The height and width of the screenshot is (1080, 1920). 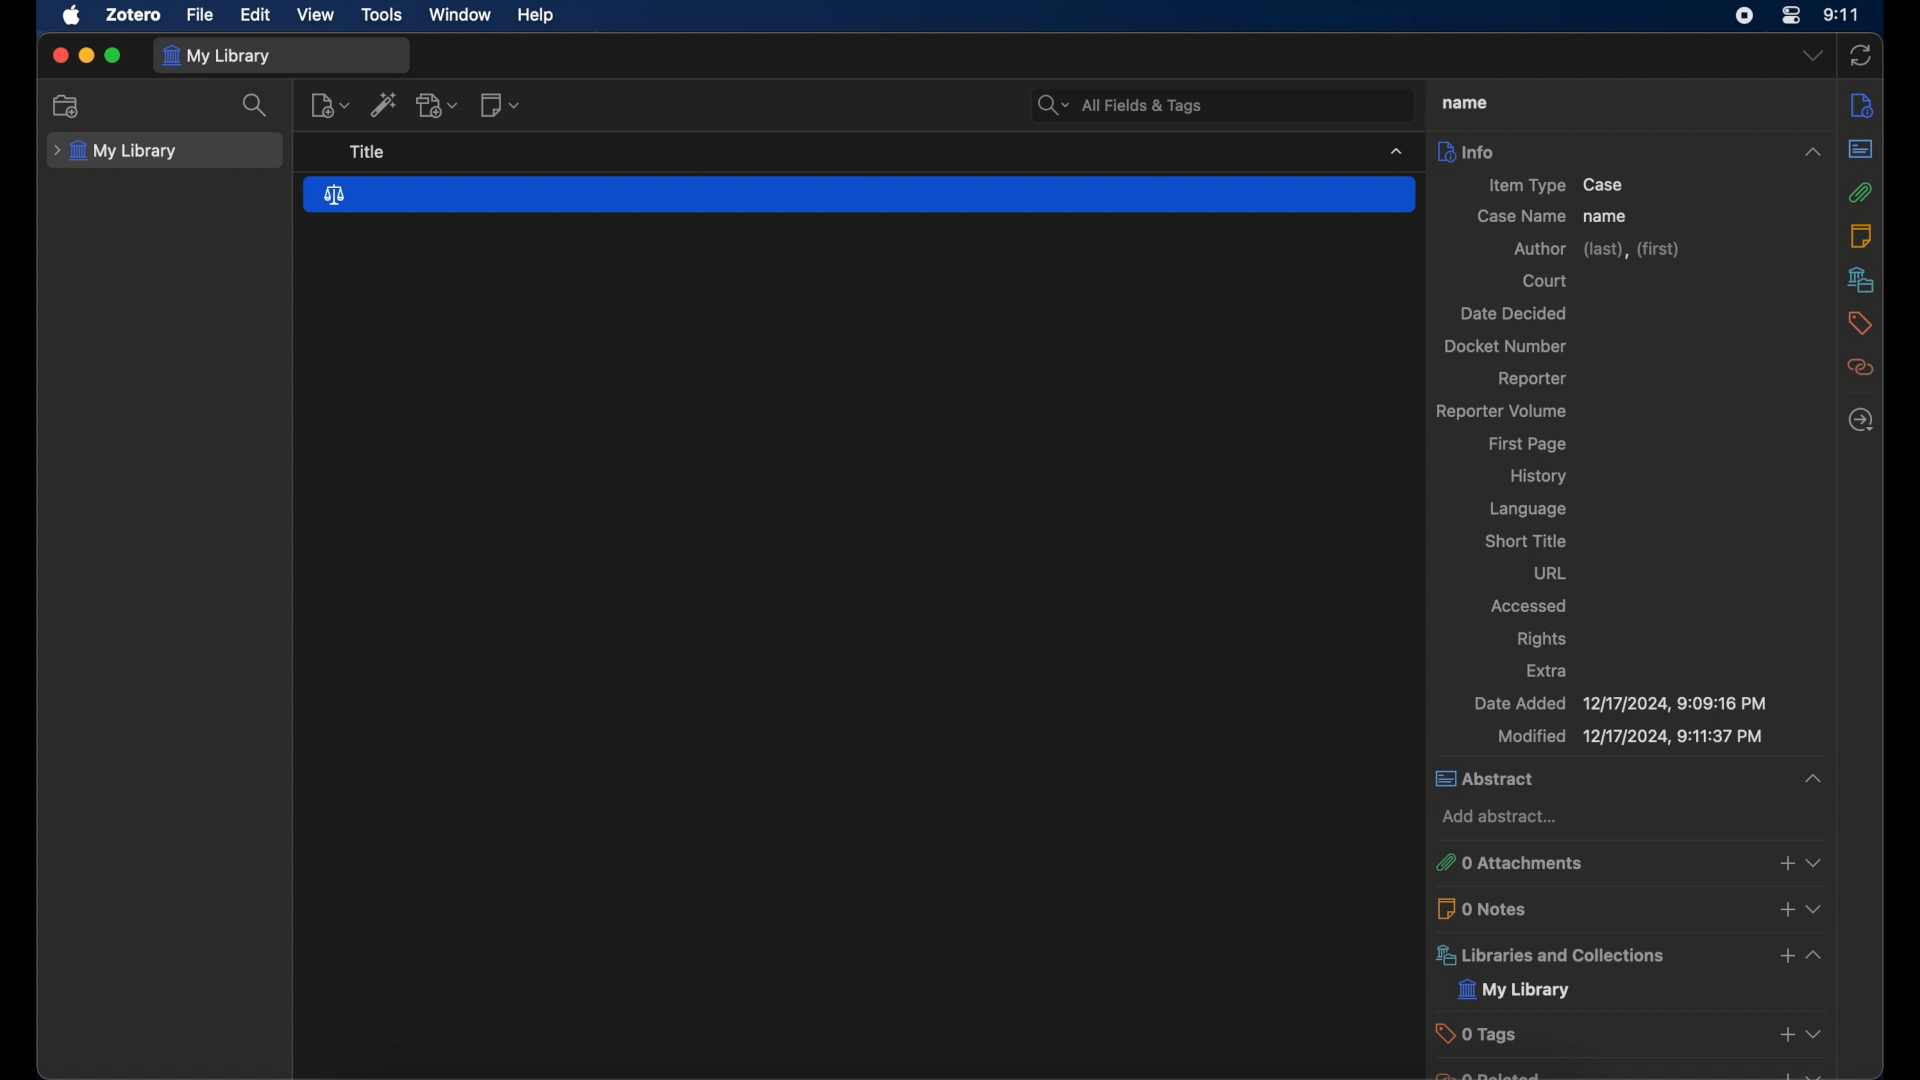 I want to click on libraries, so click(x=1631, y=955).